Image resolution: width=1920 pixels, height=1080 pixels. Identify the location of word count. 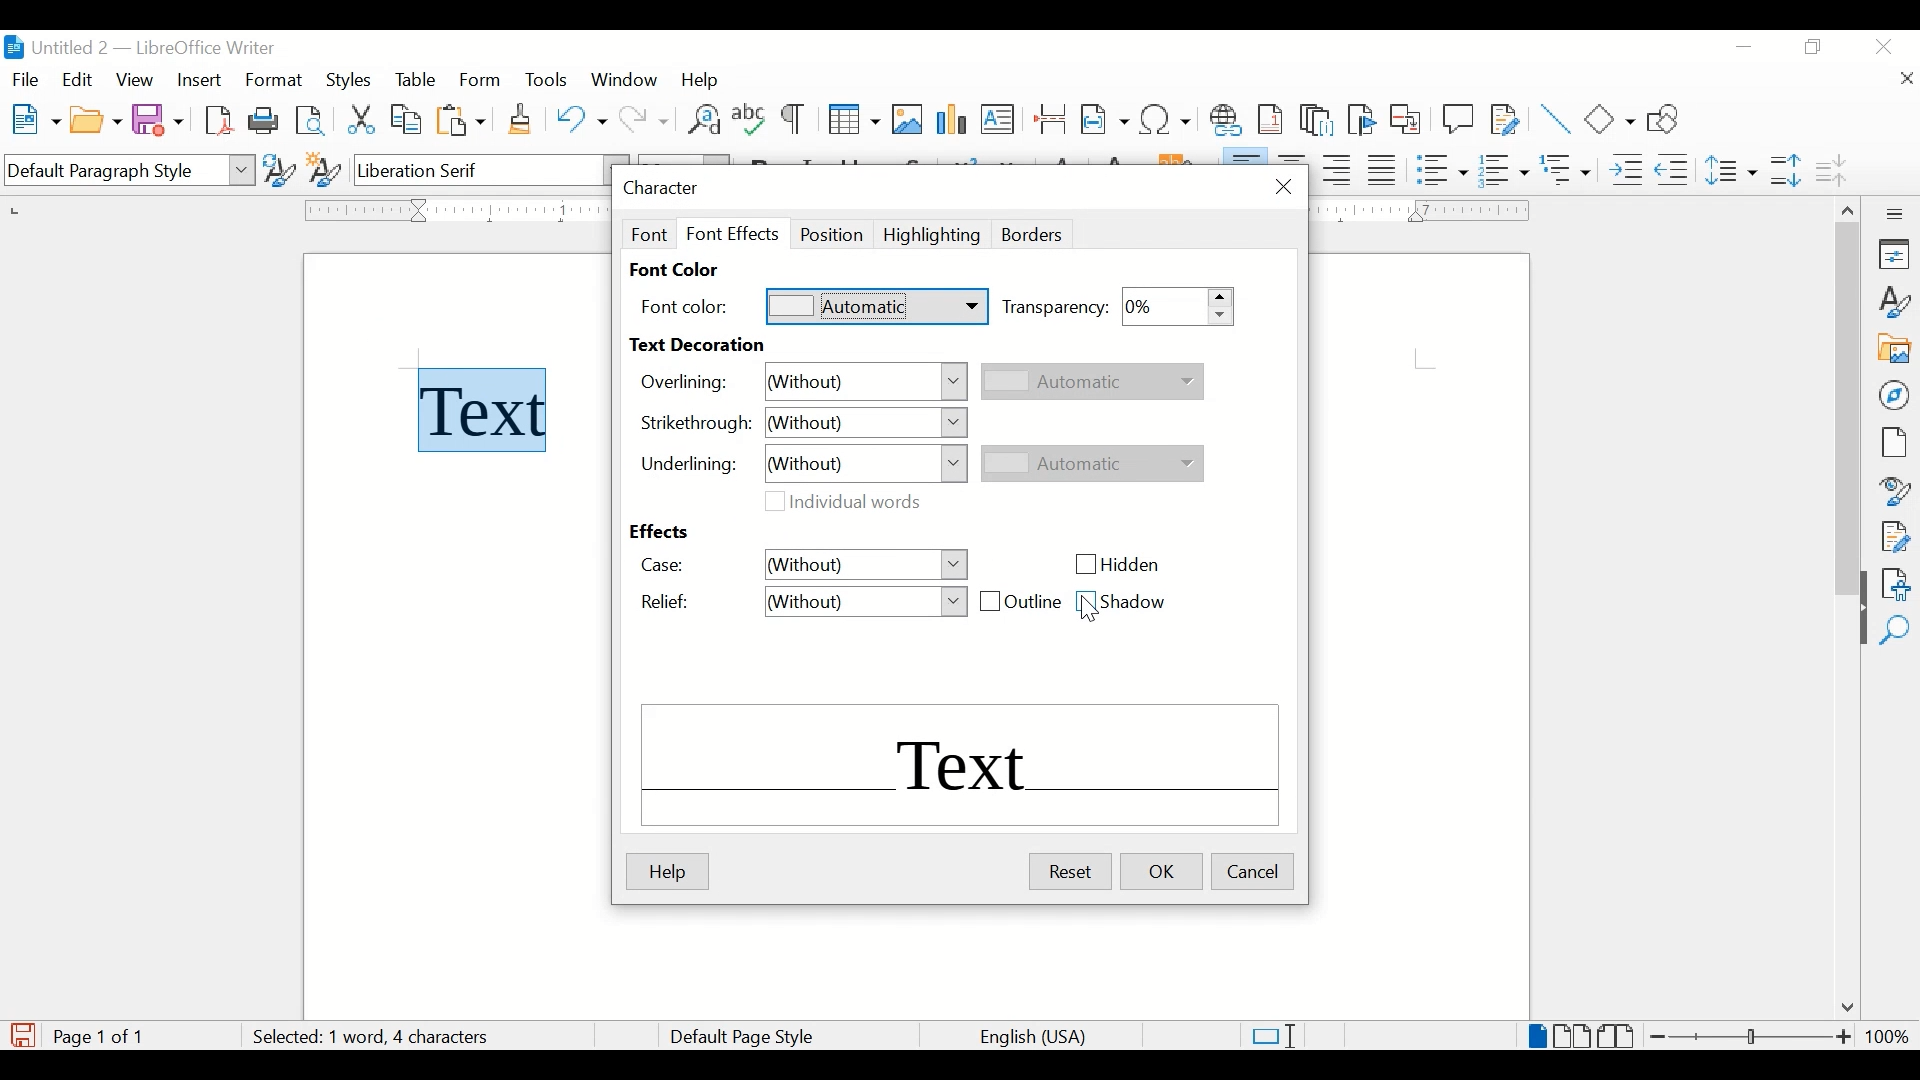
(402, 1038).